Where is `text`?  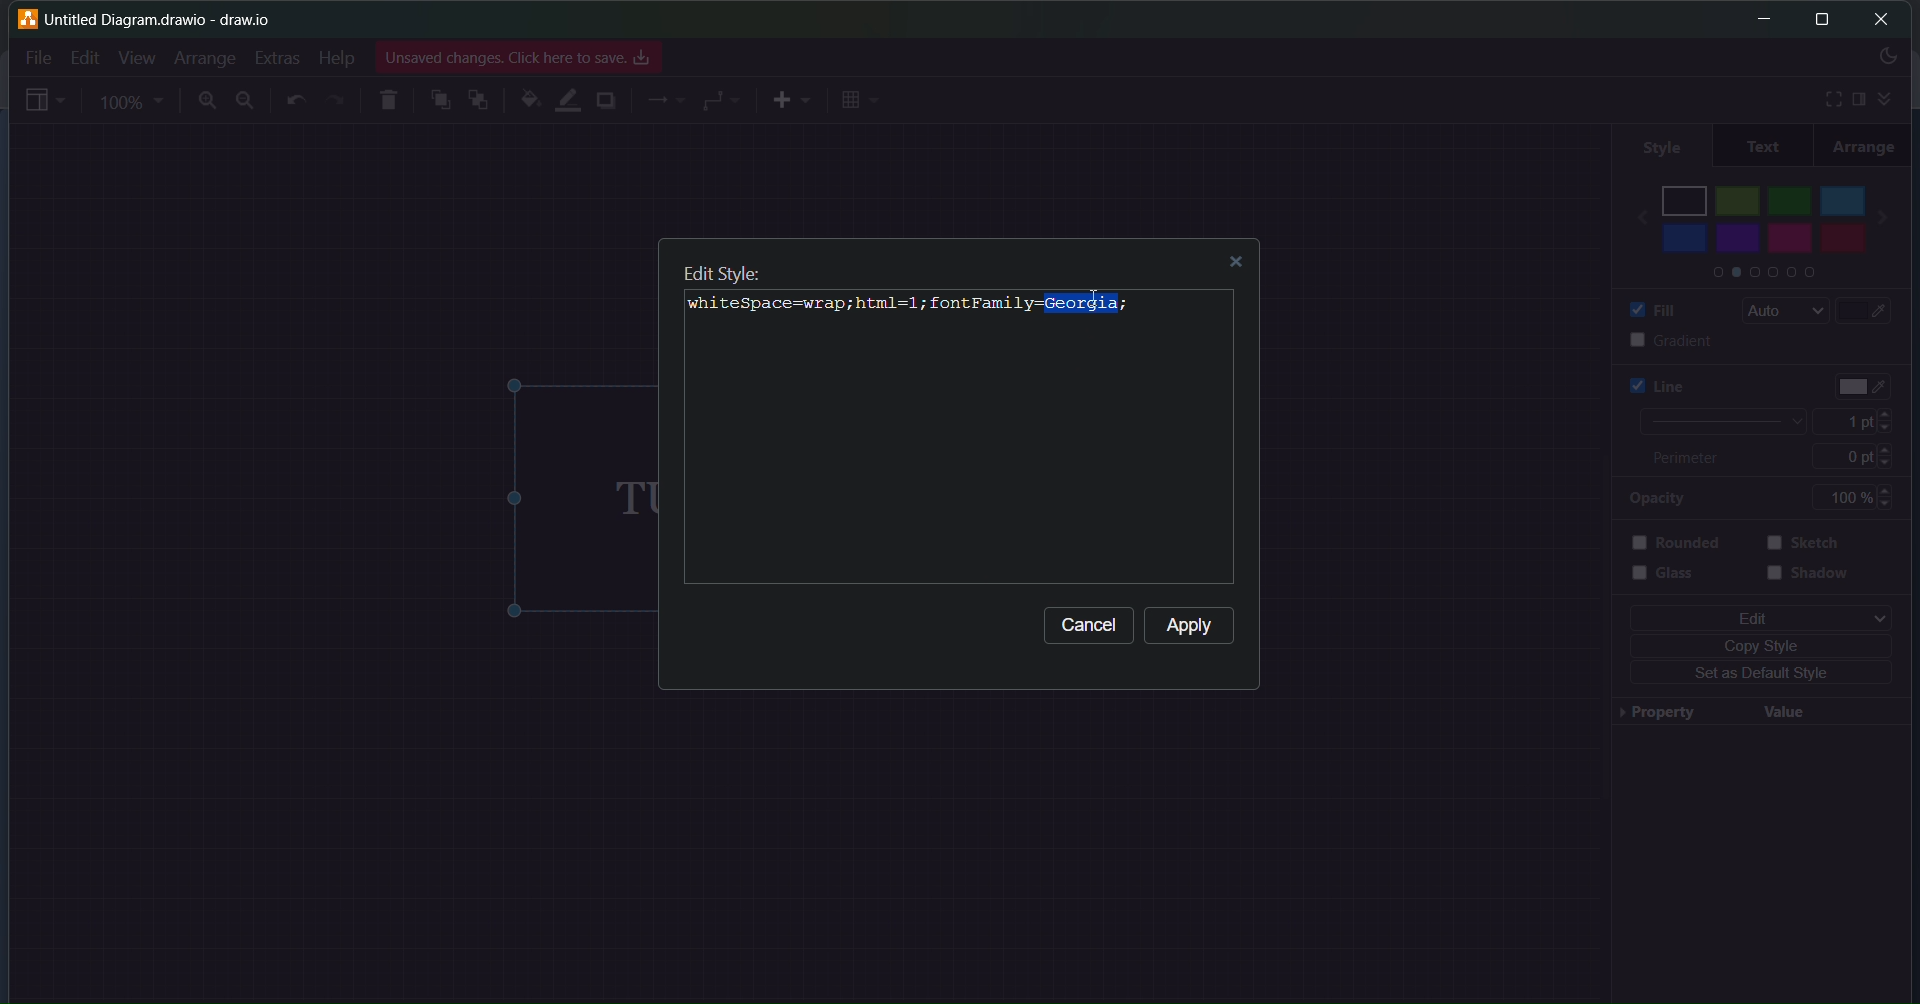
text is located at coordinates (1762, 146).